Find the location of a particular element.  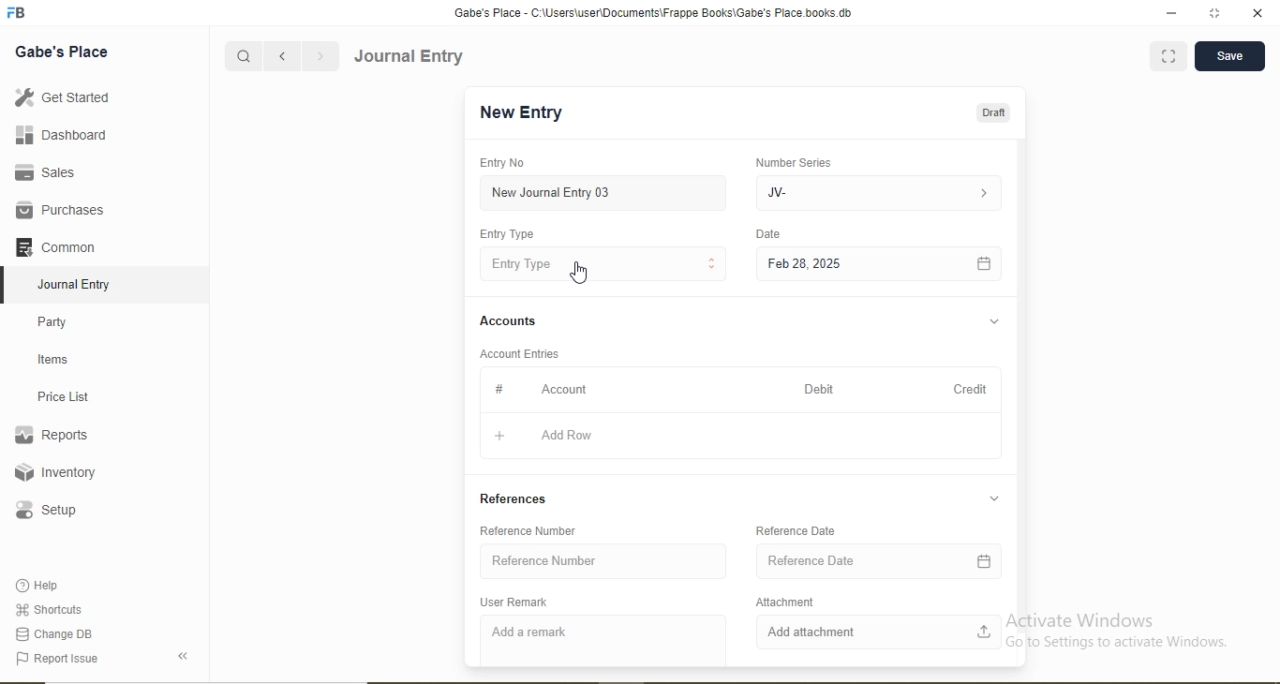

Reference Number is located at coordinates (527, 532).